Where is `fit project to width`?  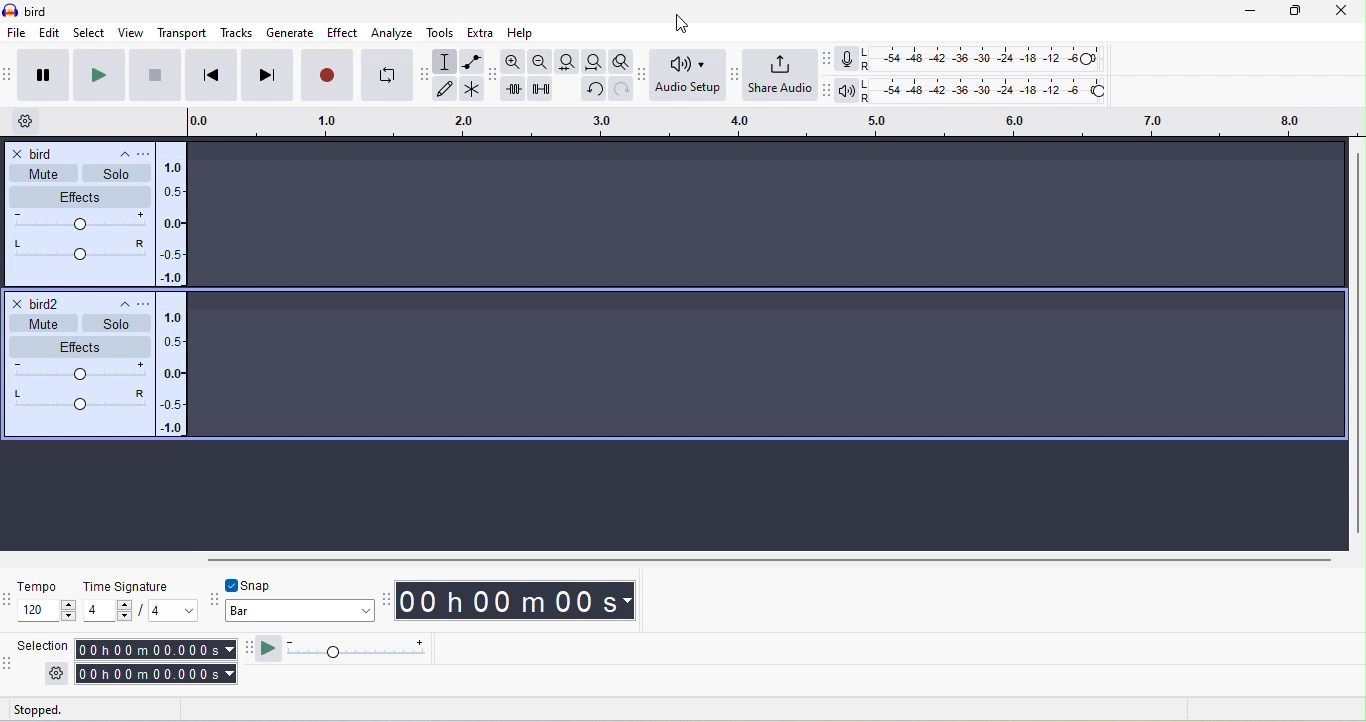 fit project to width is located at coordinates (593, 61).